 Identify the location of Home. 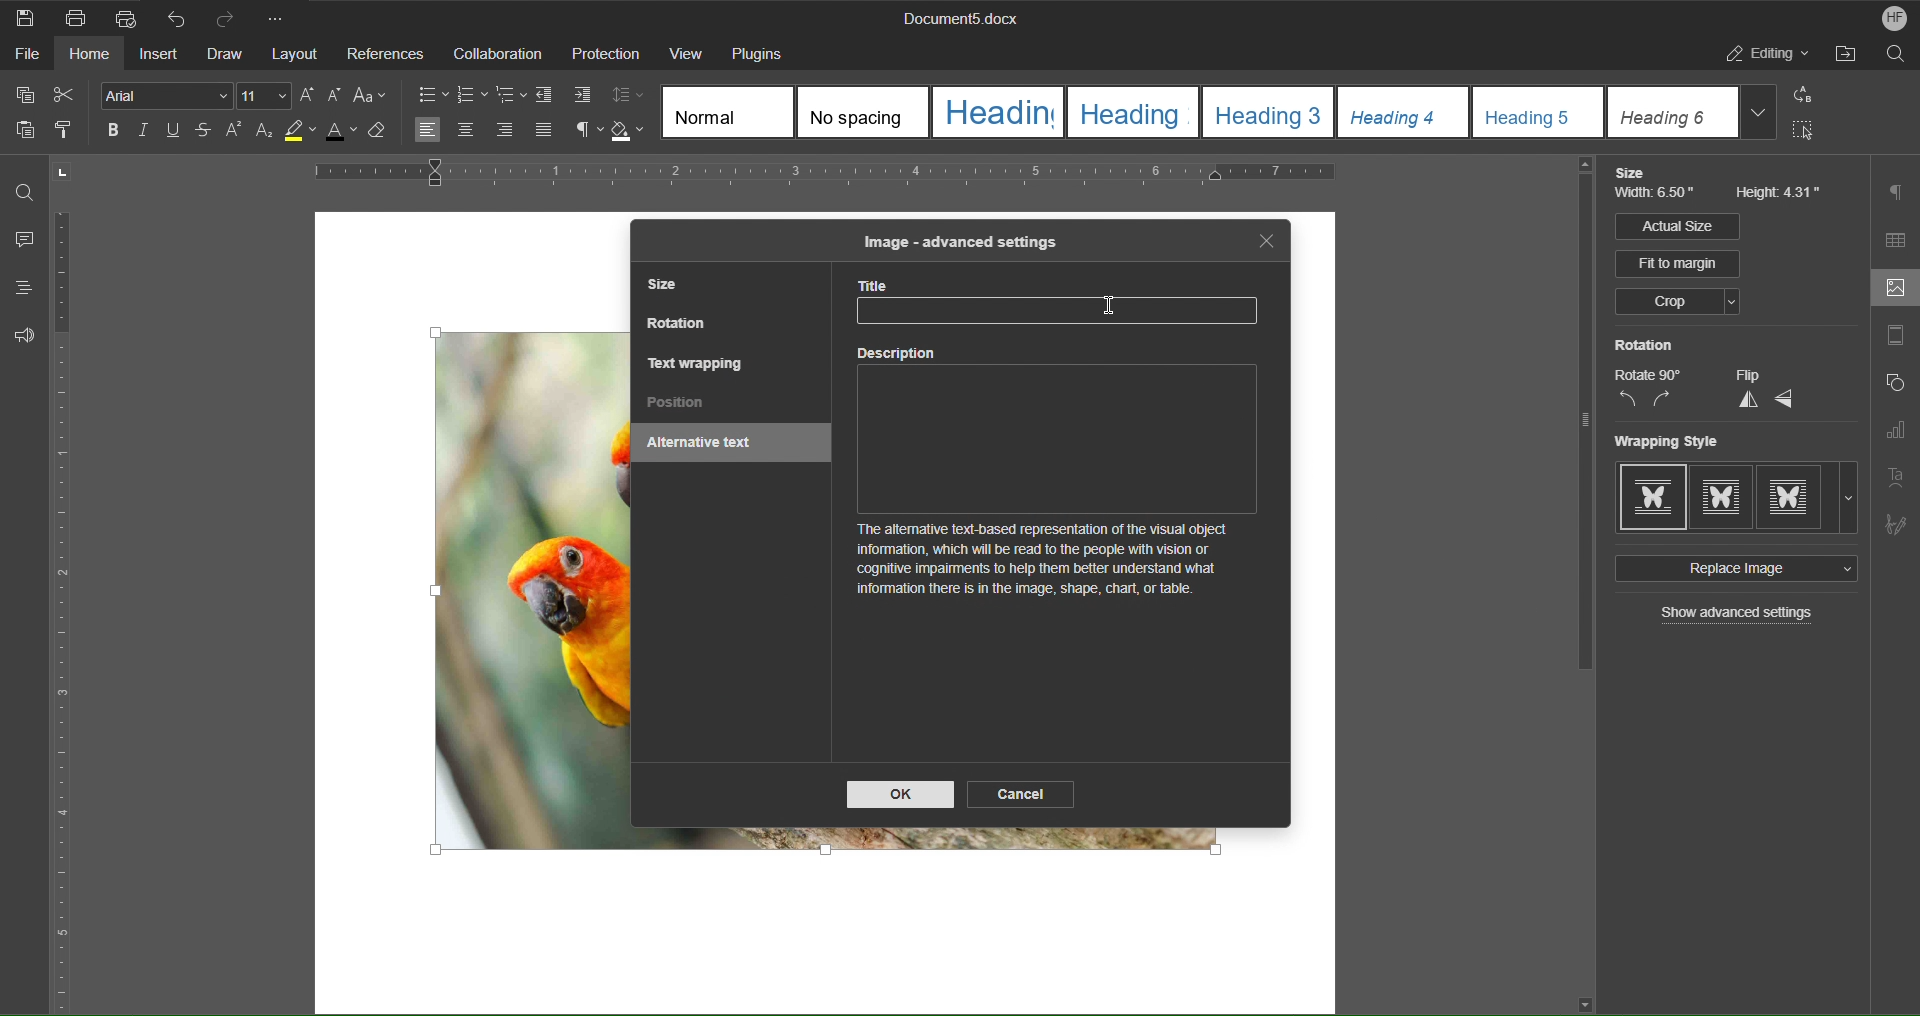
(91, 57).